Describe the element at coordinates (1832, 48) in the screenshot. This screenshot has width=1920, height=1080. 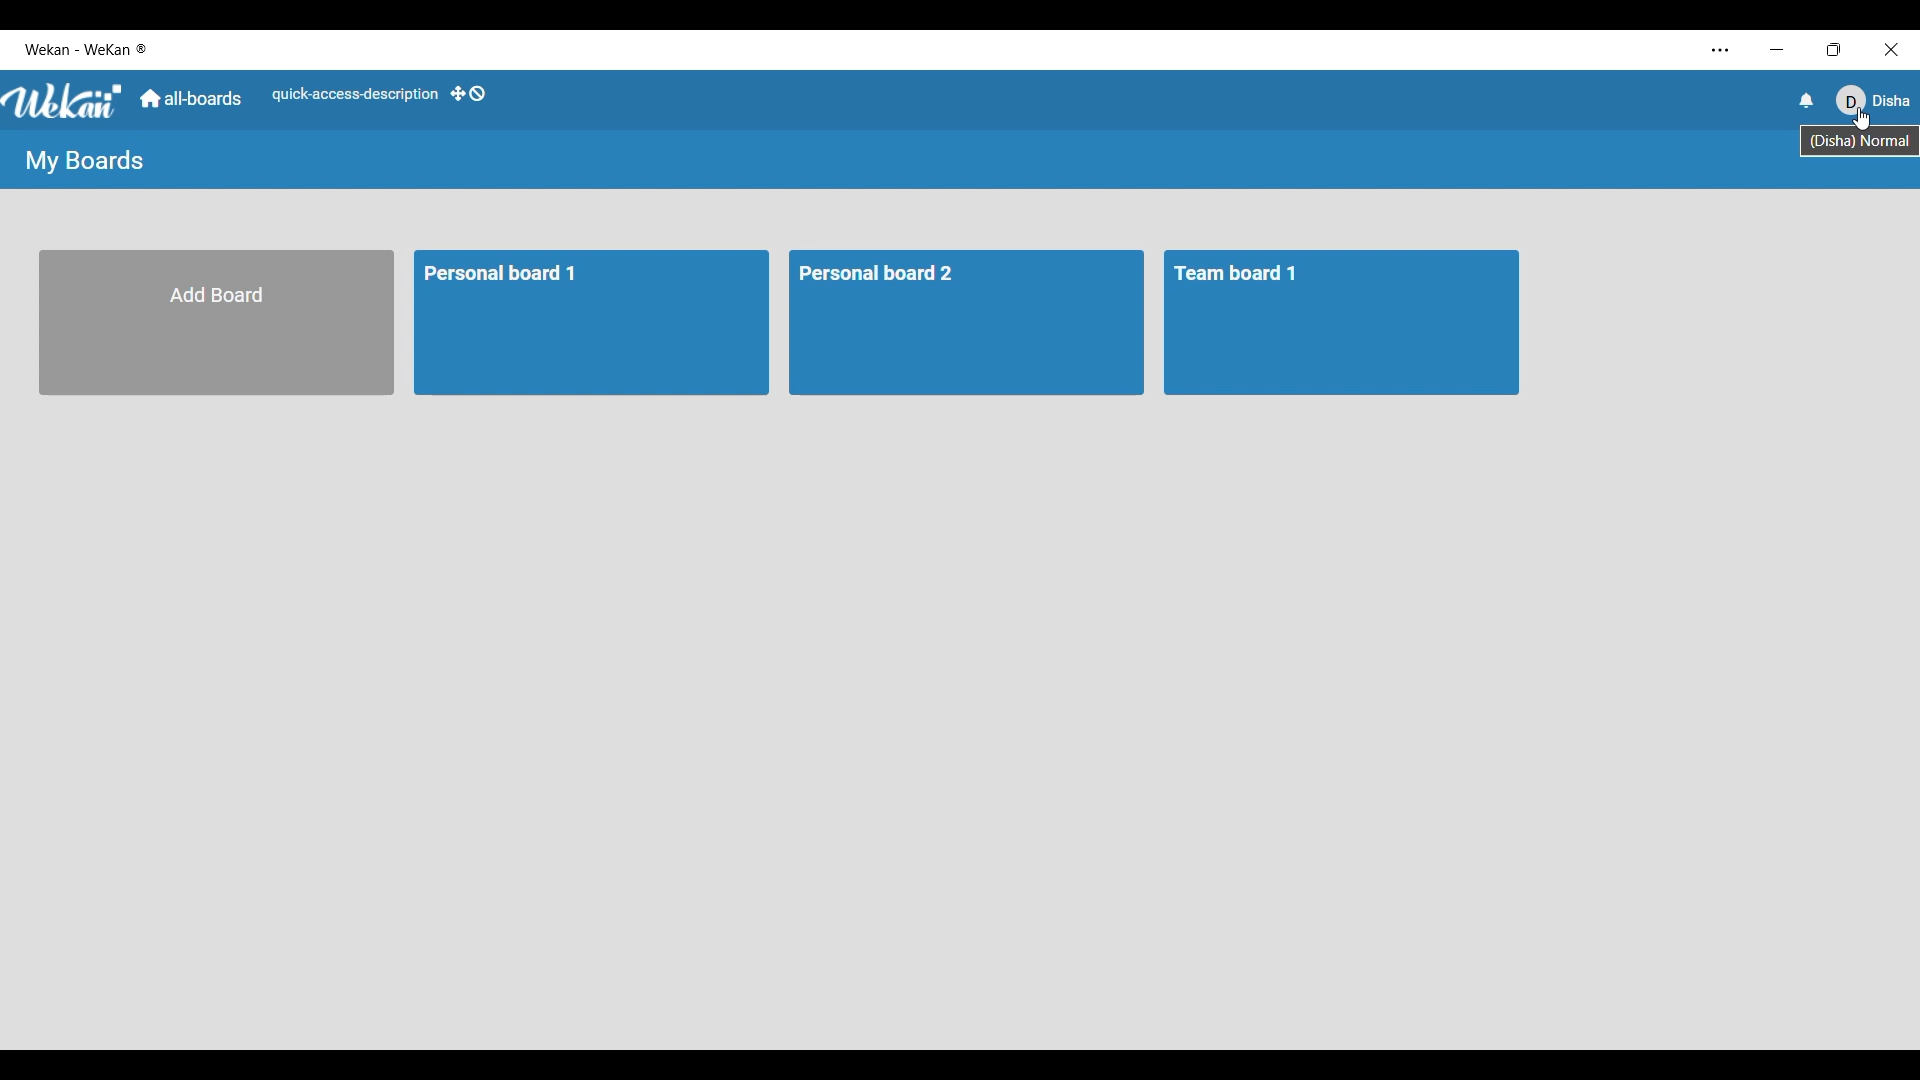
I see `Maximize` at that location.